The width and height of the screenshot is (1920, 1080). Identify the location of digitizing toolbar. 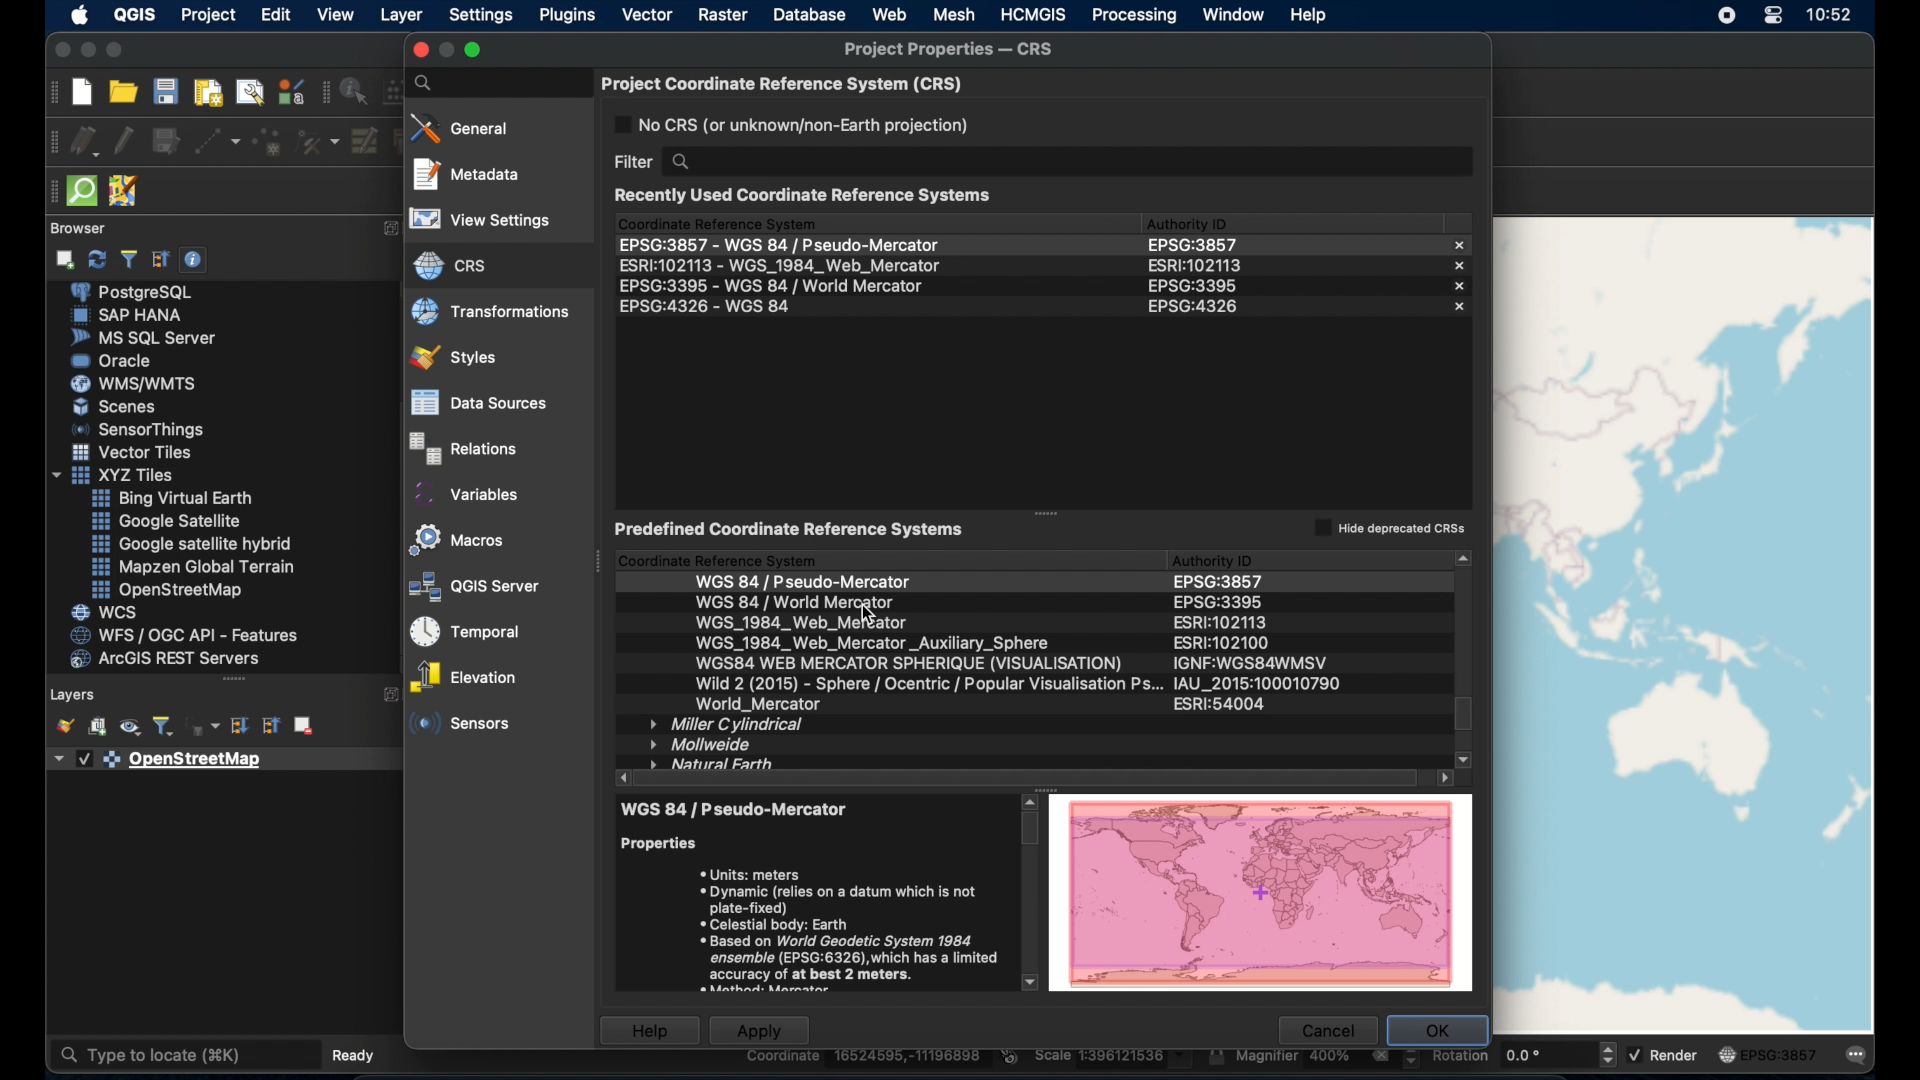
(47, 143).